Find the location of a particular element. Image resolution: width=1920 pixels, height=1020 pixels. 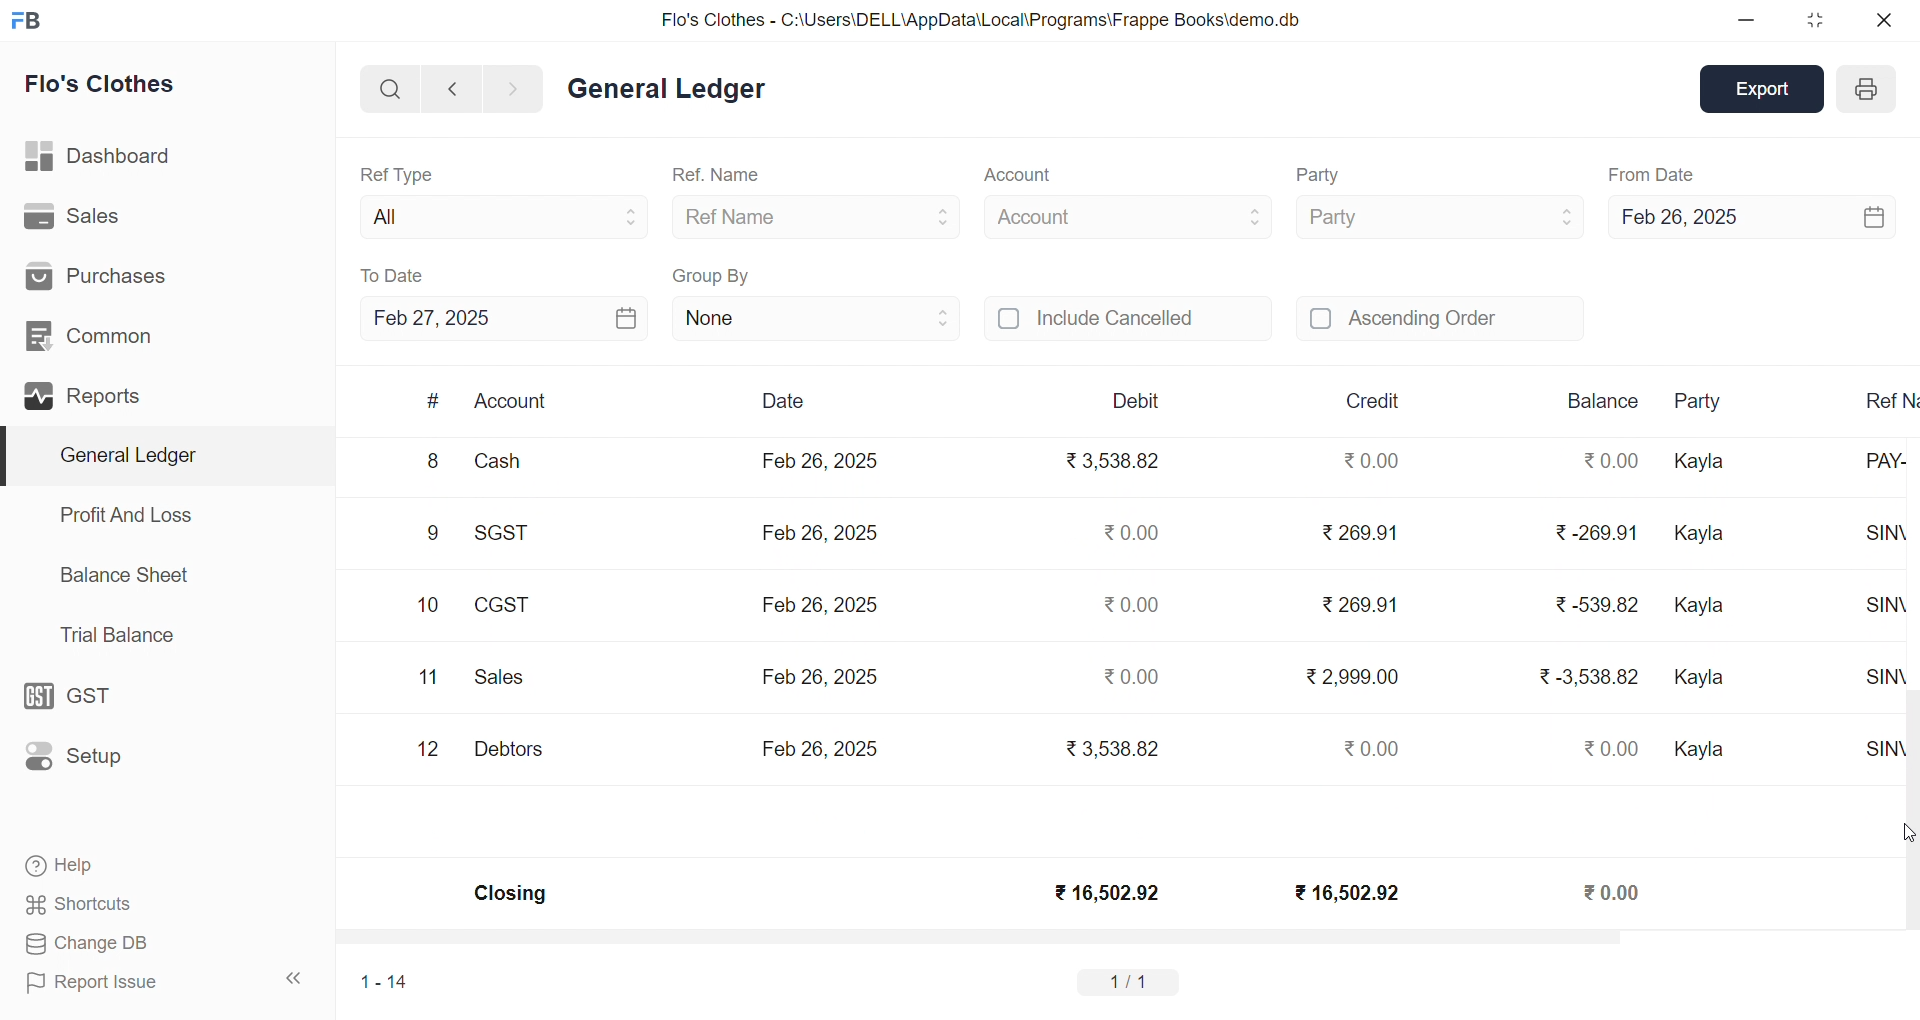

₹ 16,502.92 is located at coordinates (1343, 891).